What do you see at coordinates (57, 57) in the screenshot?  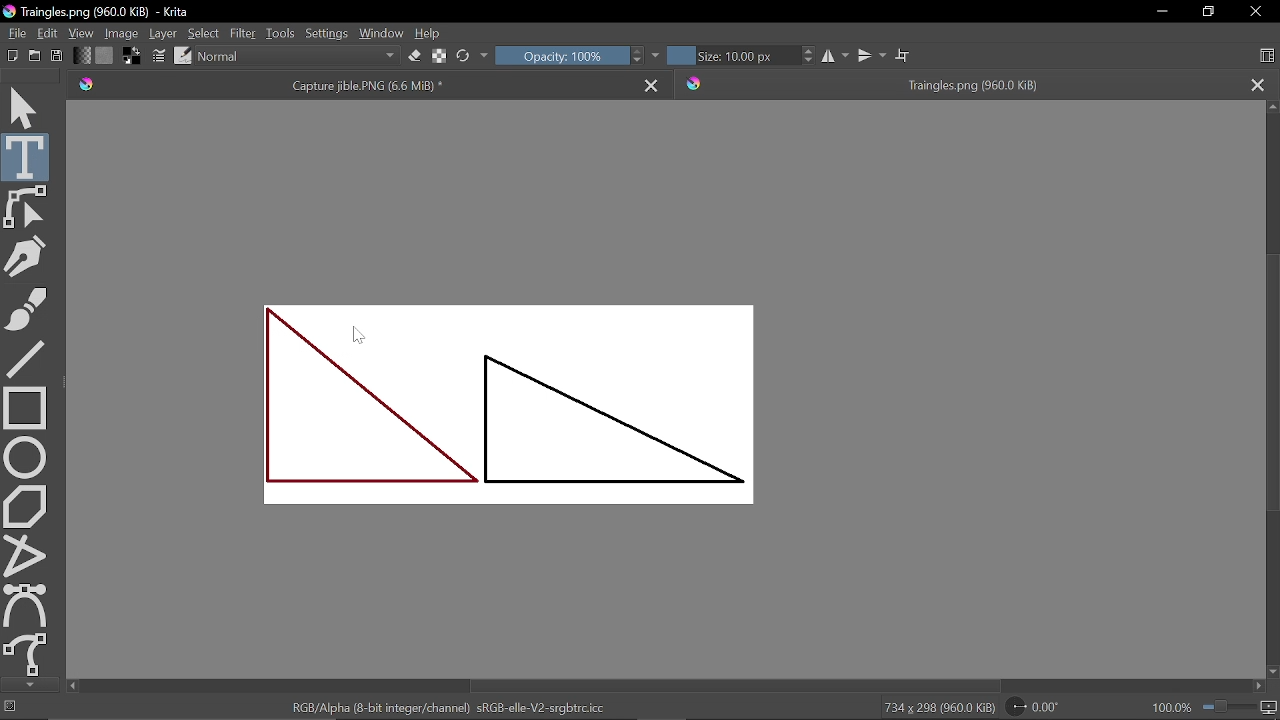 I see `Save` at bounding box center [57, 57].